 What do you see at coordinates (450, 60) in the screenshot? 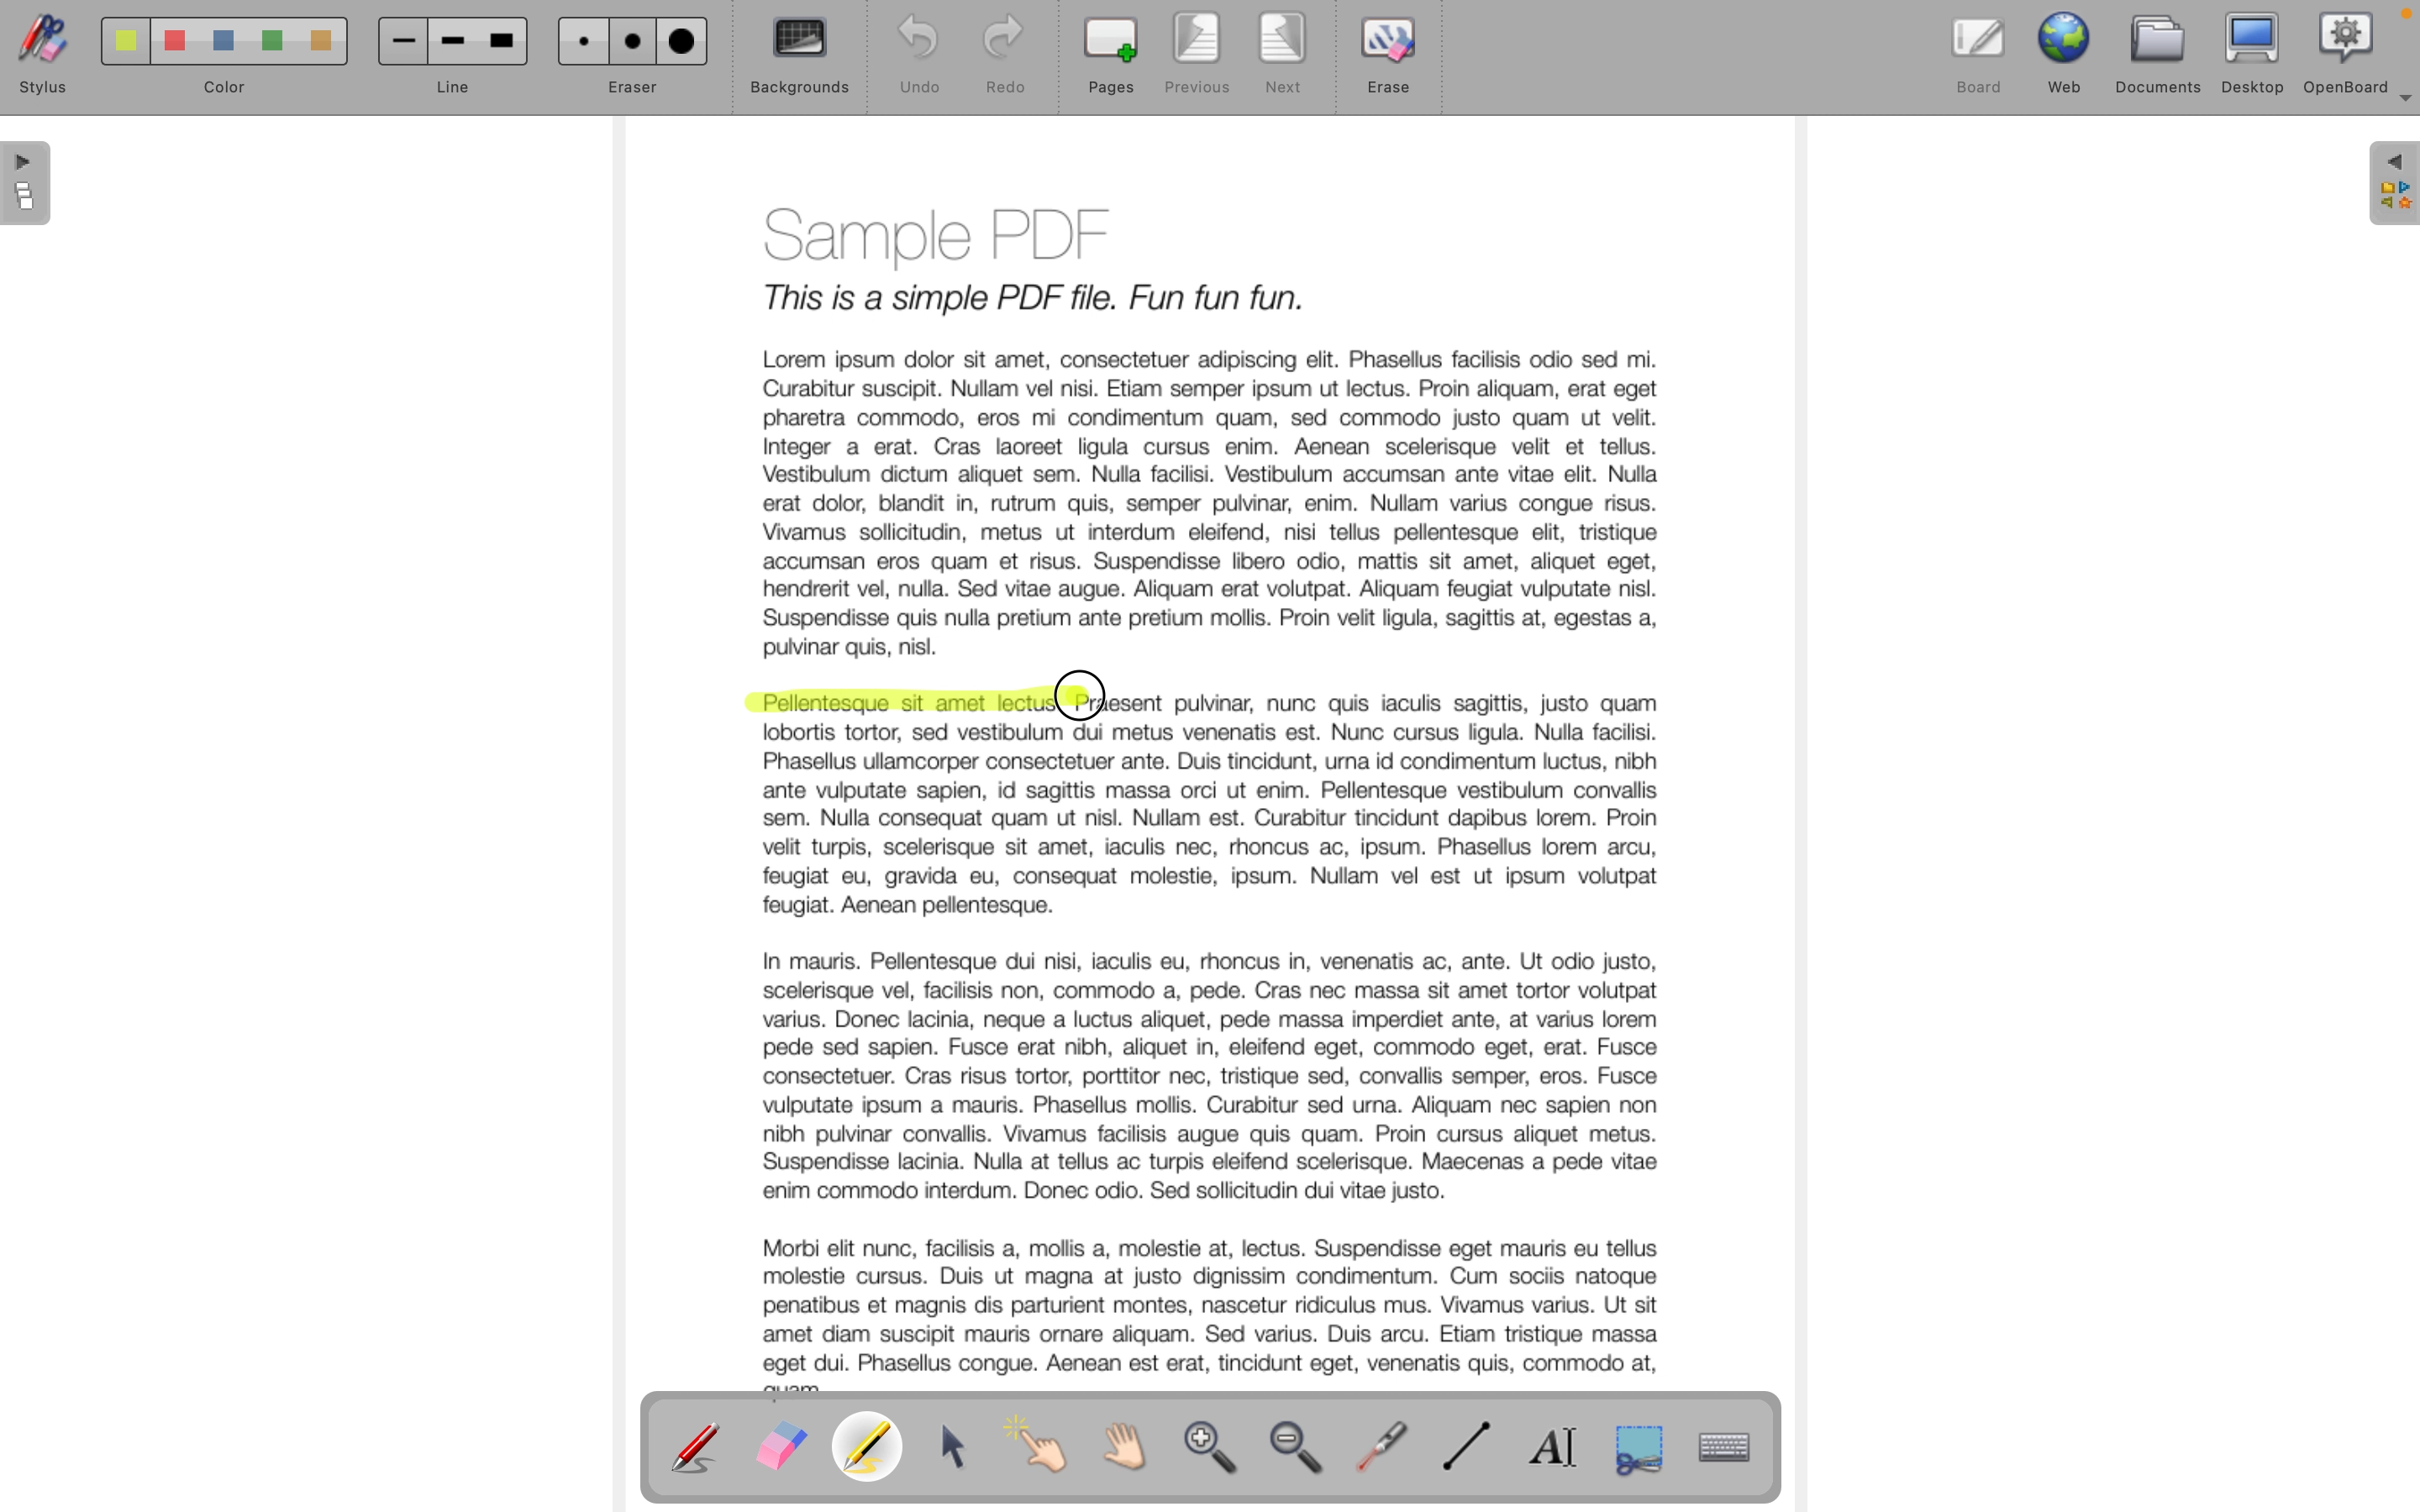
I see `line` at bounding box center [450, 60].